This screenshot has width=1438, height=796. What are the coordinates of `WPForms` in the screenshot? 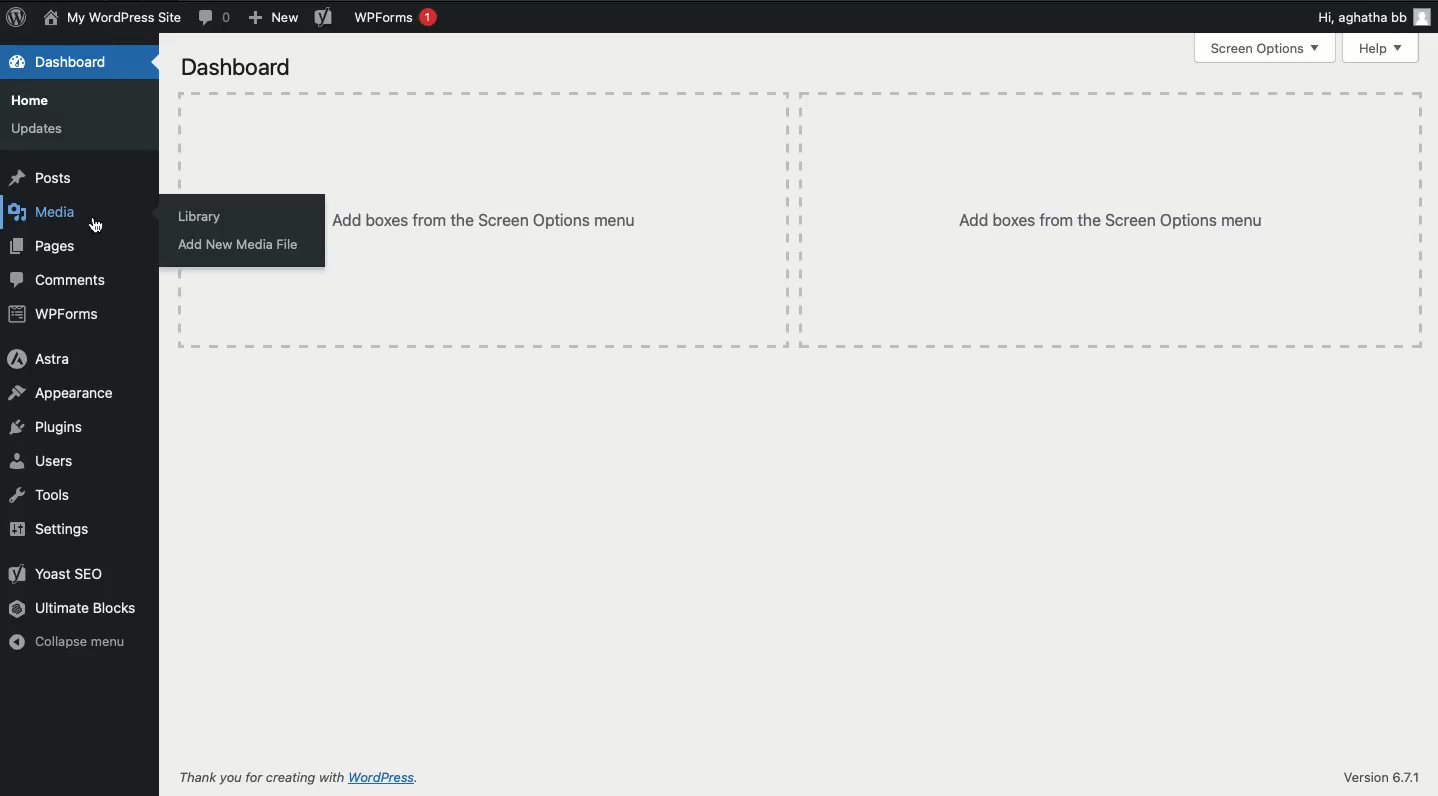 It's located at (55, 315).